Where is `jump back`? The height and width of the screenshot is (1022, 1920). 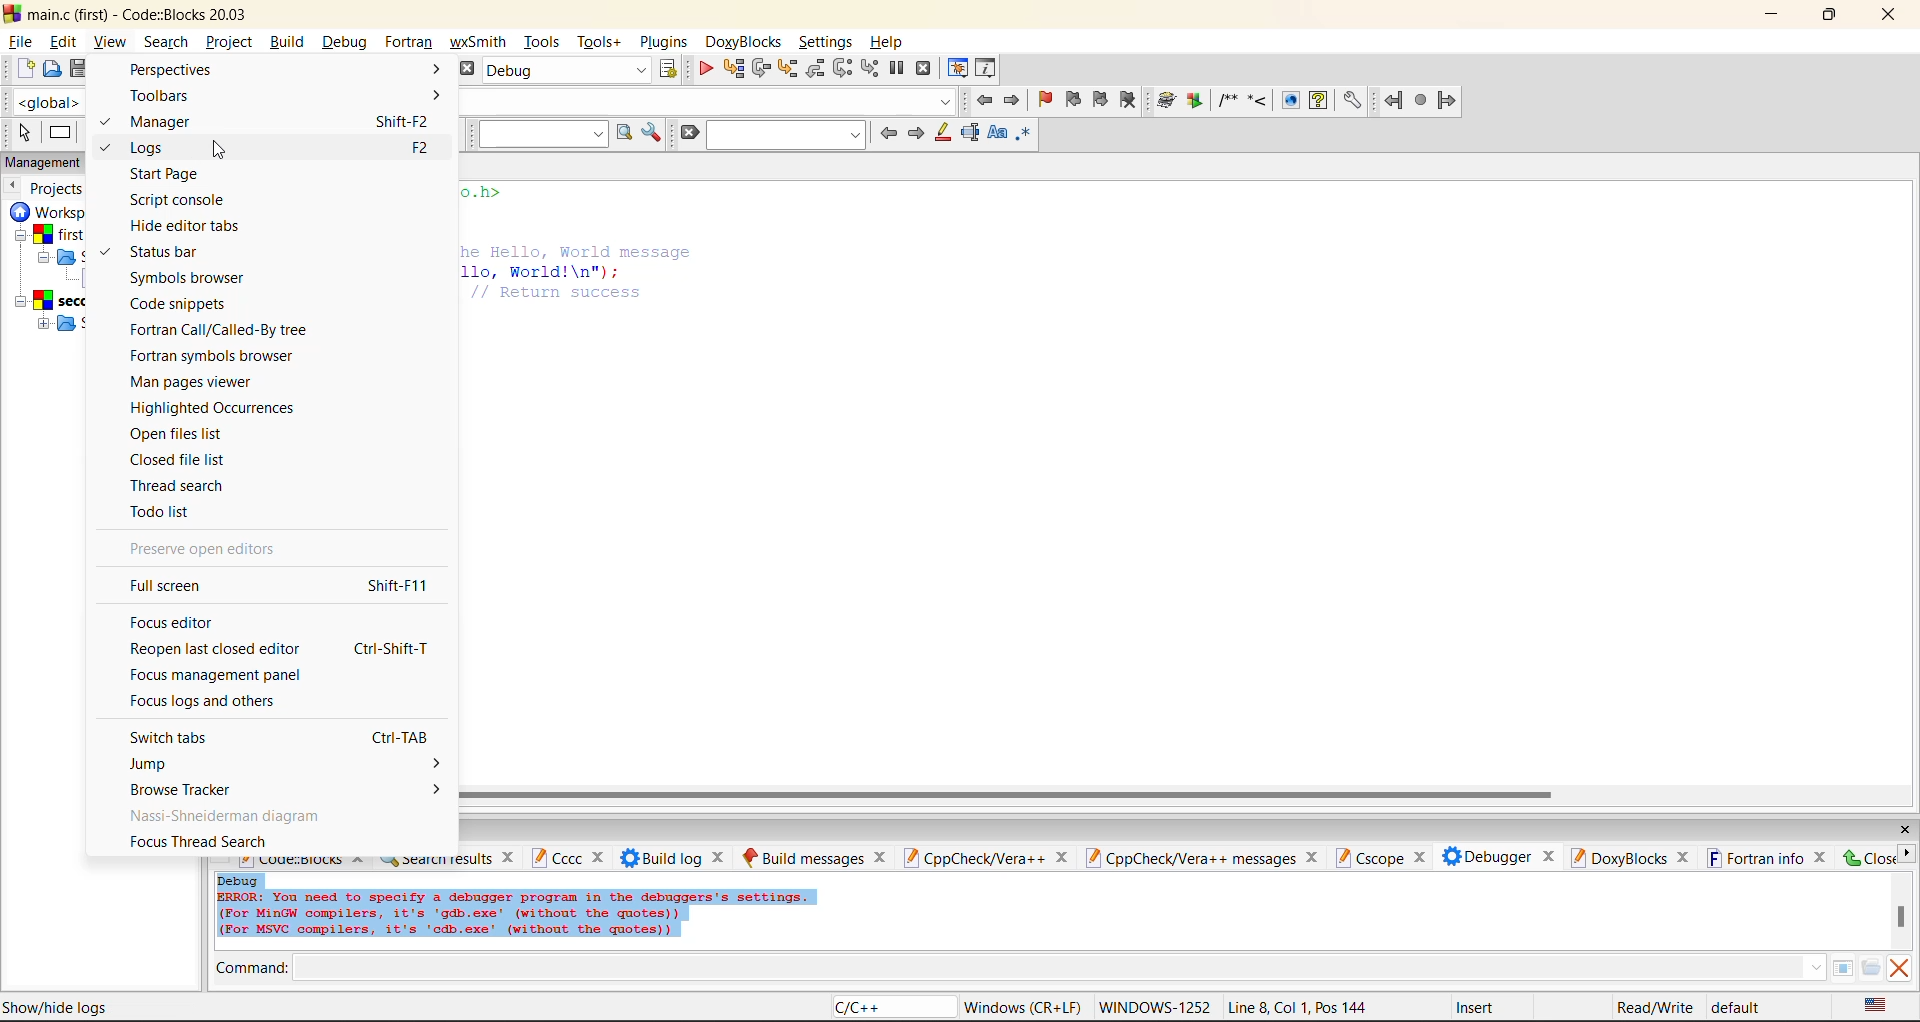 jump back is located at coordinates (984, 99).